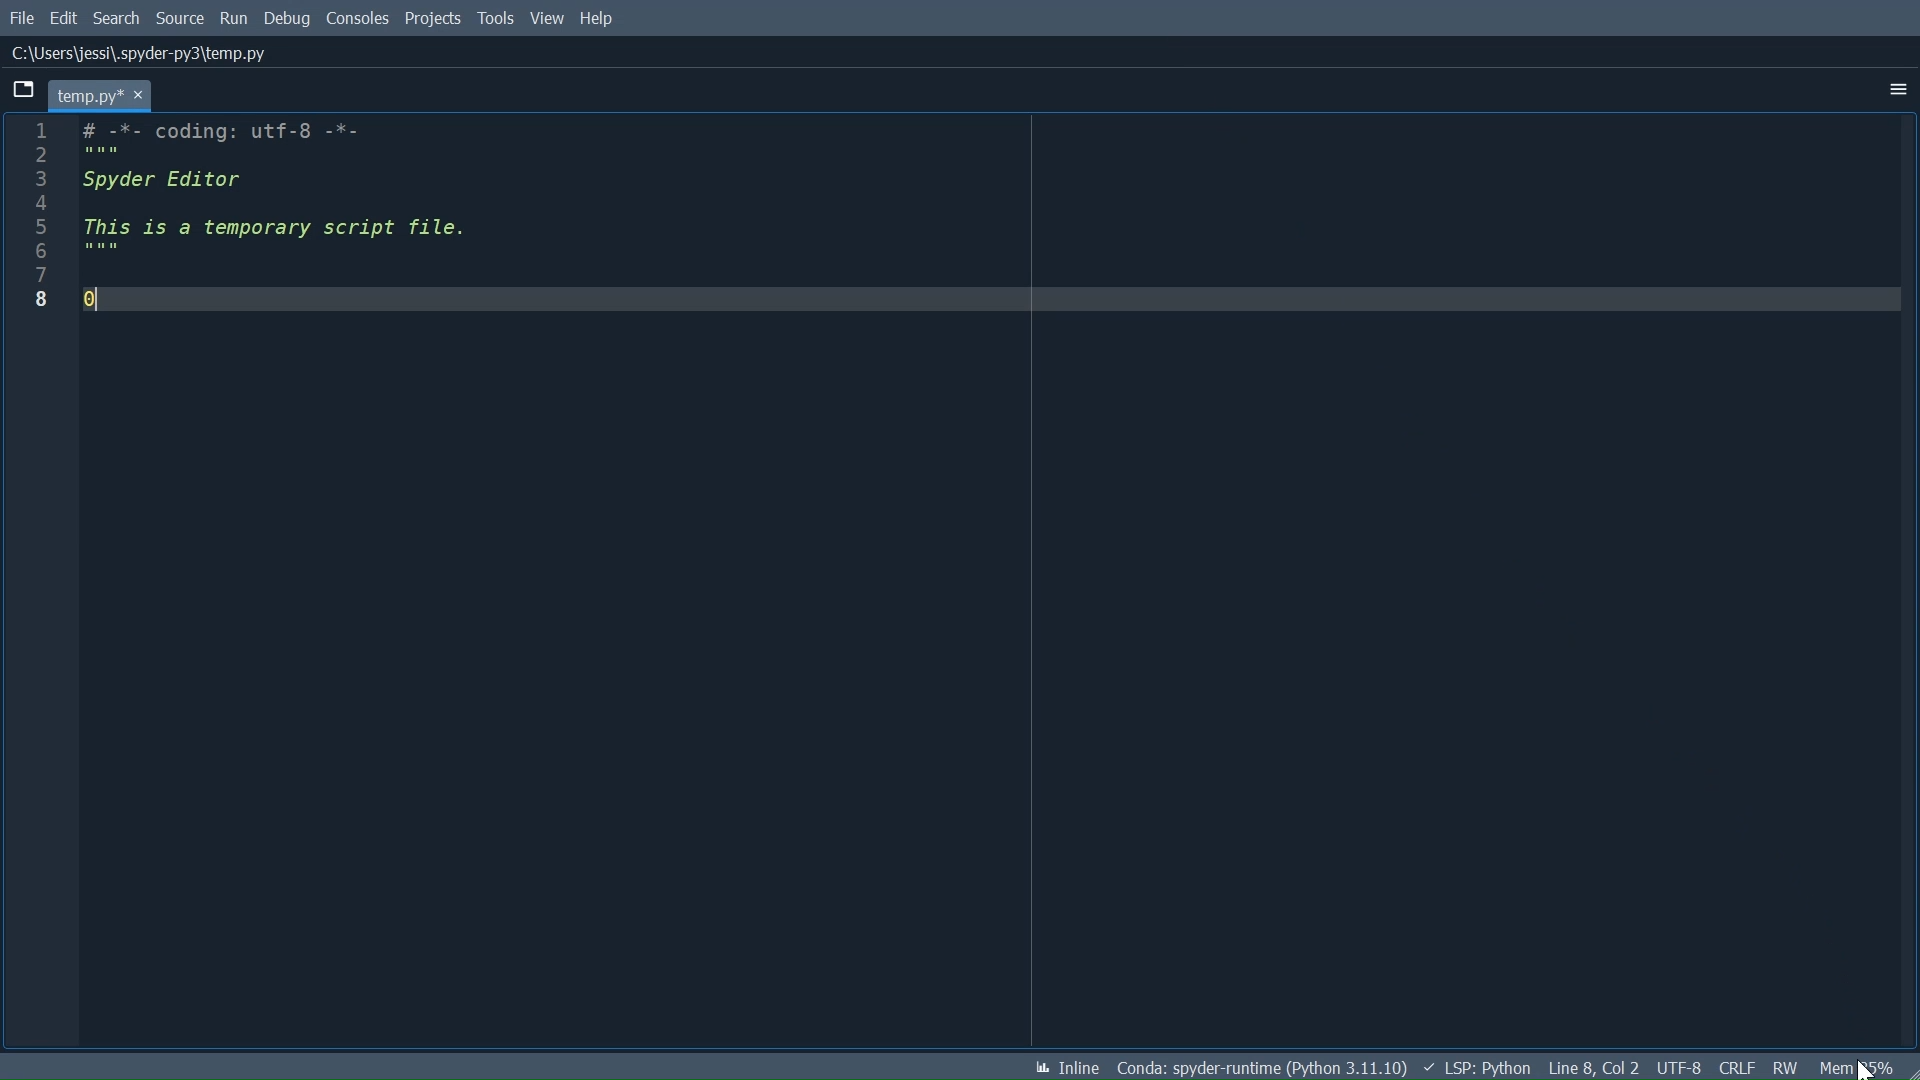  I want to click on temp.py, so click(101, 96).